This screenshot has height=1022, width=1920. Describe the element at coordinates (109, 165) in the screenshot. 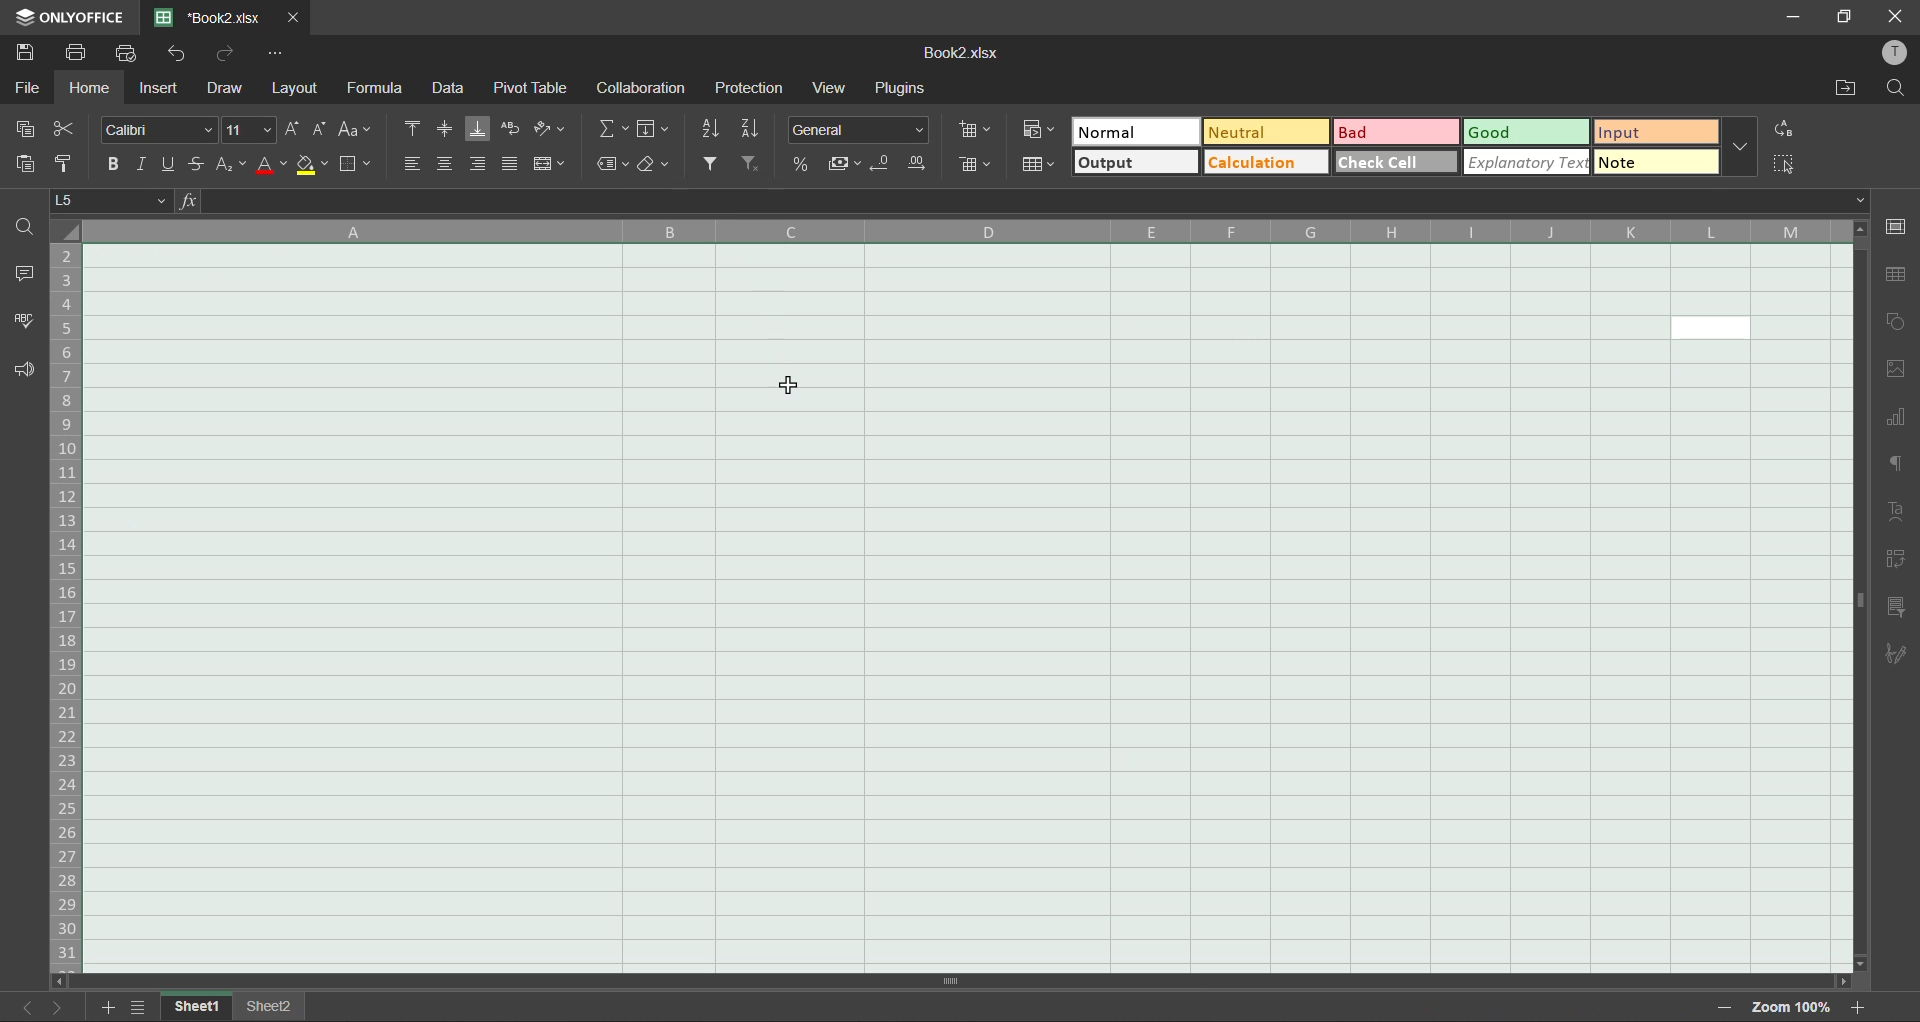

I see `bold` at that location.